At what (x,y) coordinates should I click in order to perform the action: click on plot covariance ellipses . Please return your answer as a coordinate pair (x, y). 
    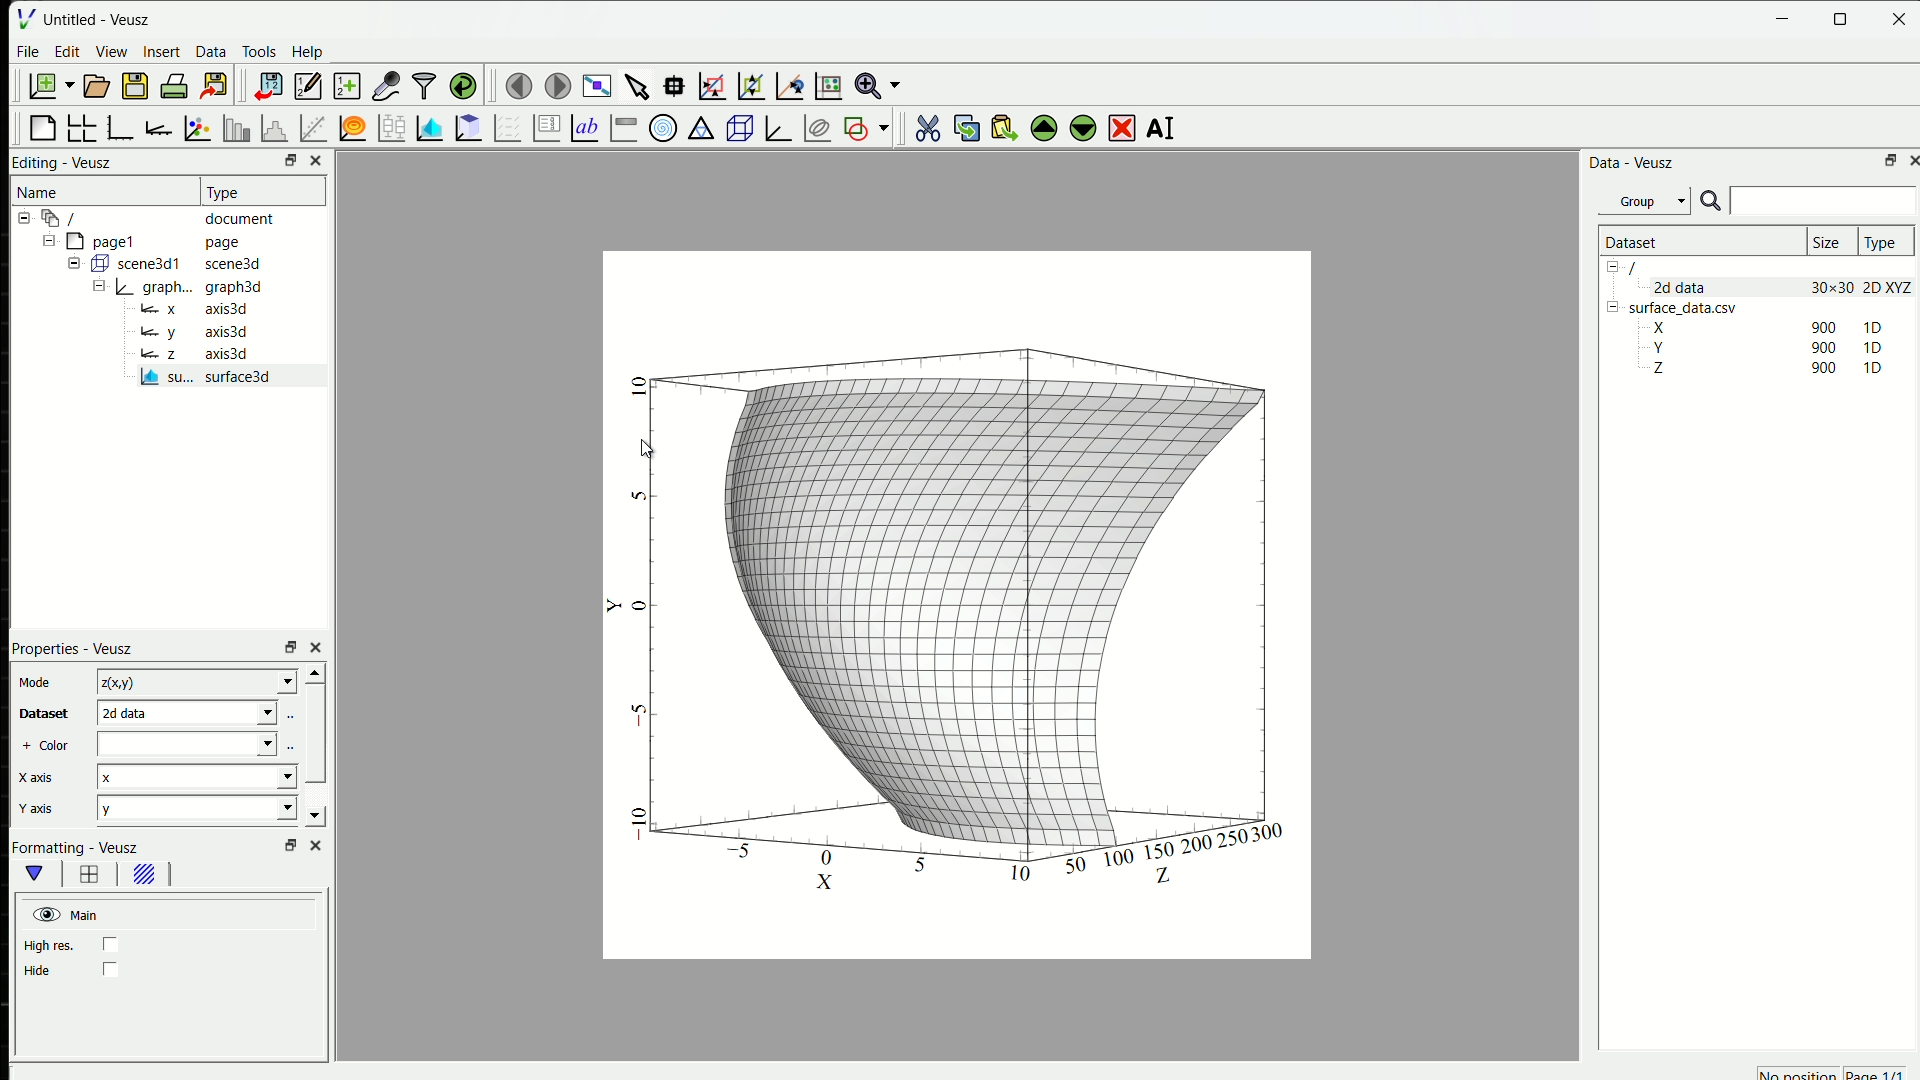
    Looking at the image, I should click on (819, 127).